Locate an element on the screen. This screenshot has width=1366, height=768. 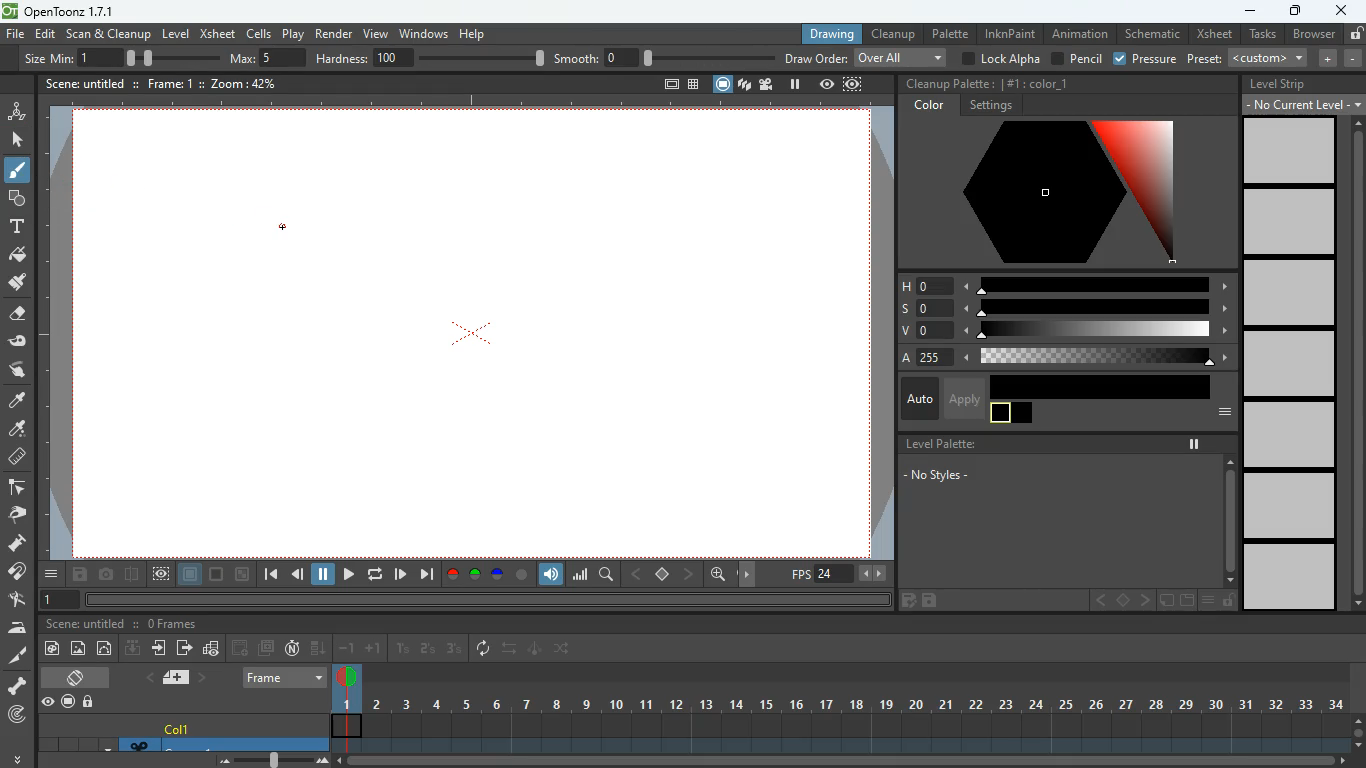
cells is located at coordinates (260, 33).